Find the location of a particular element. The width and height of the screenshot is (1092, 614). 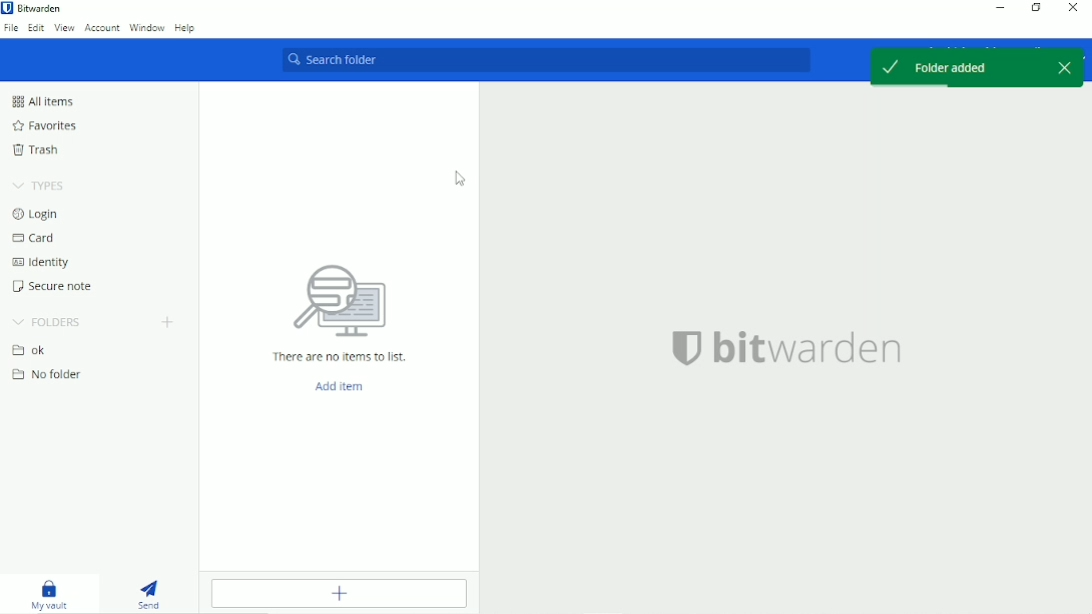

bitwarden logo is located at coordinates (679, 353).